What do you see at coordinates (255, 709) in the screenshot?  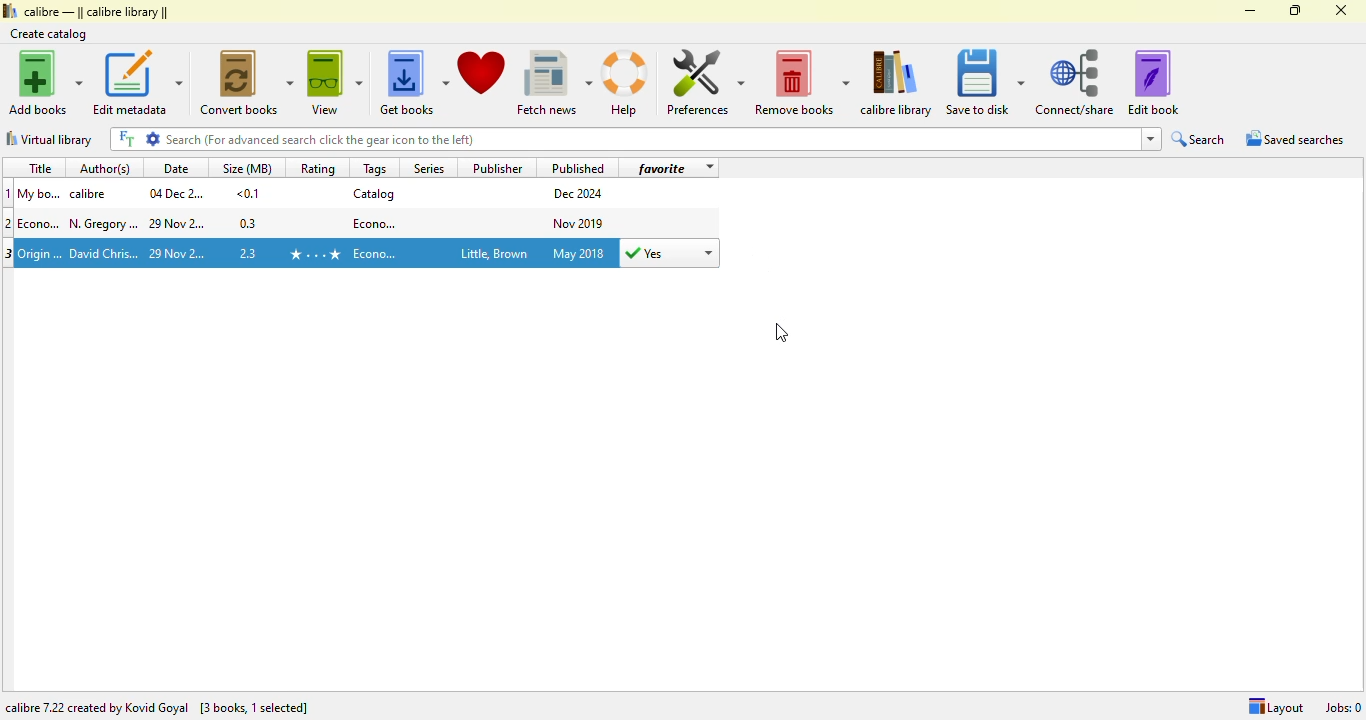 I see `[ 3 books, 1 selected]` at bounding box center [255, 709].